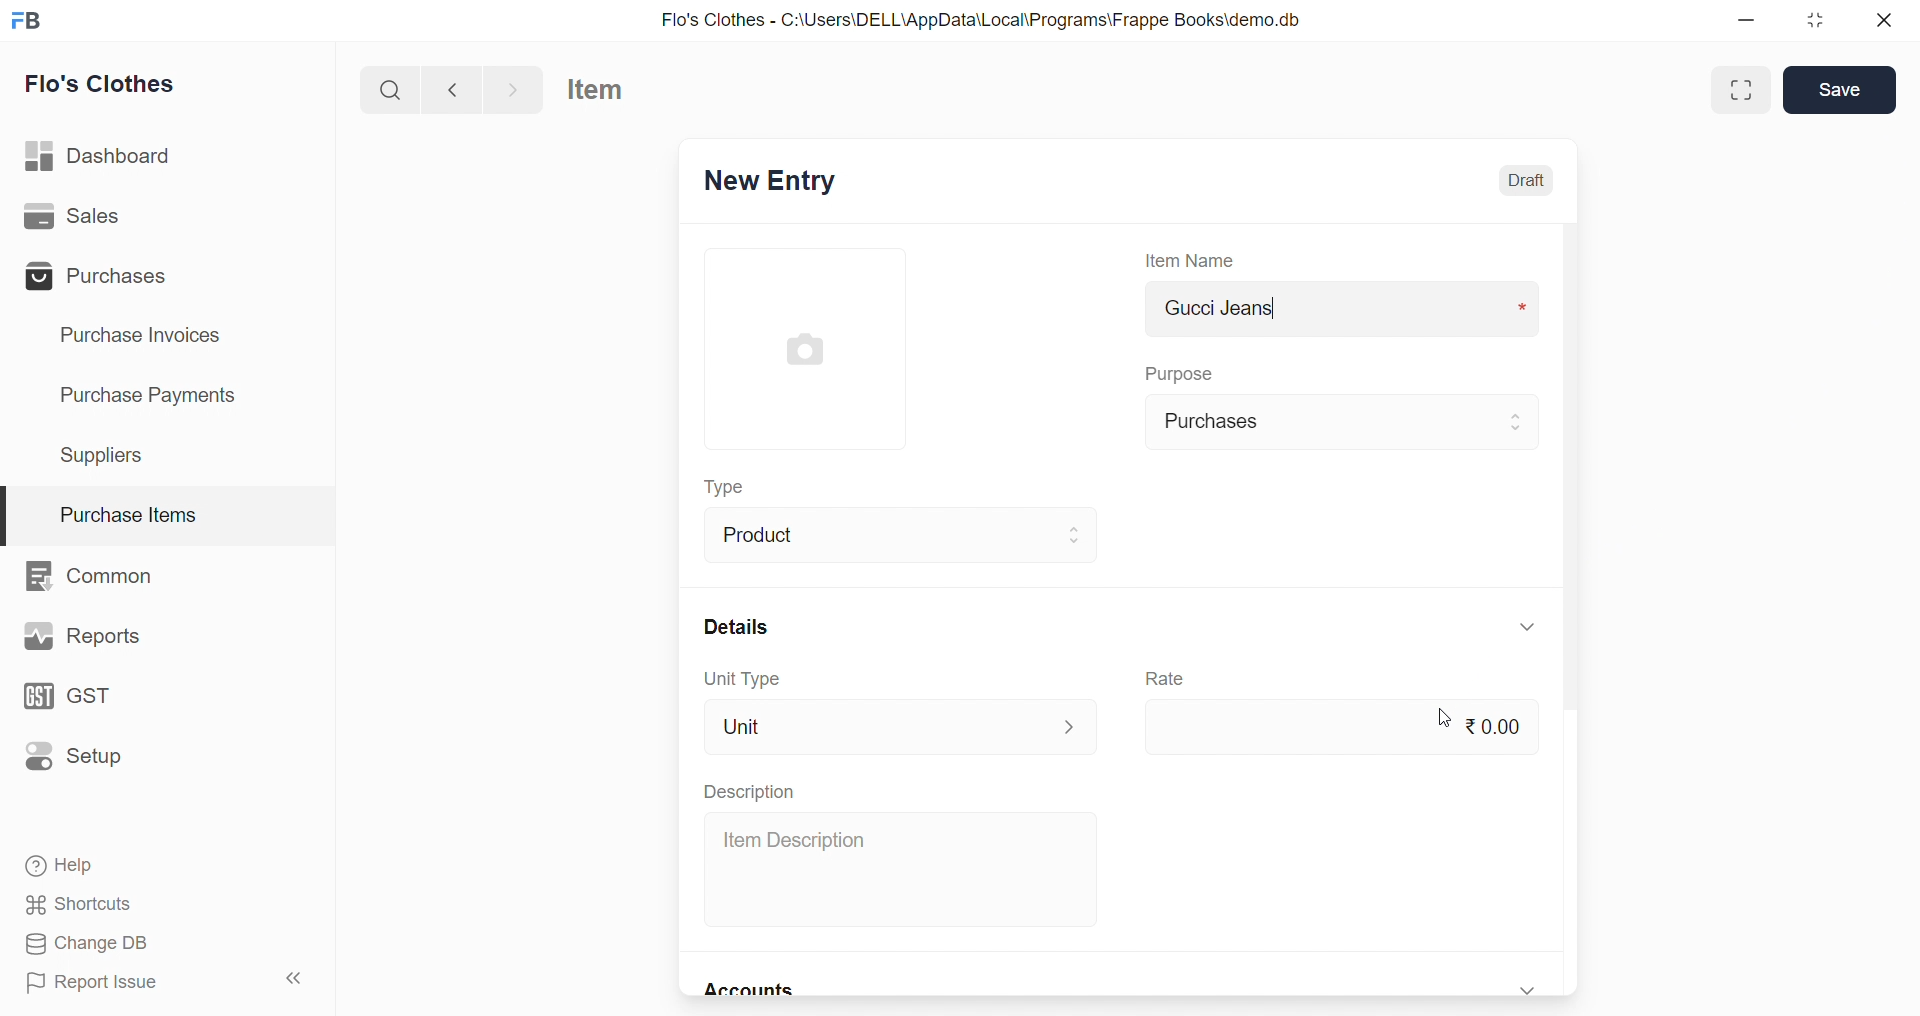  What do you see at coordinates (84, 636) in the screenshot?
I see `Reports` at bounding box center [84, 636].